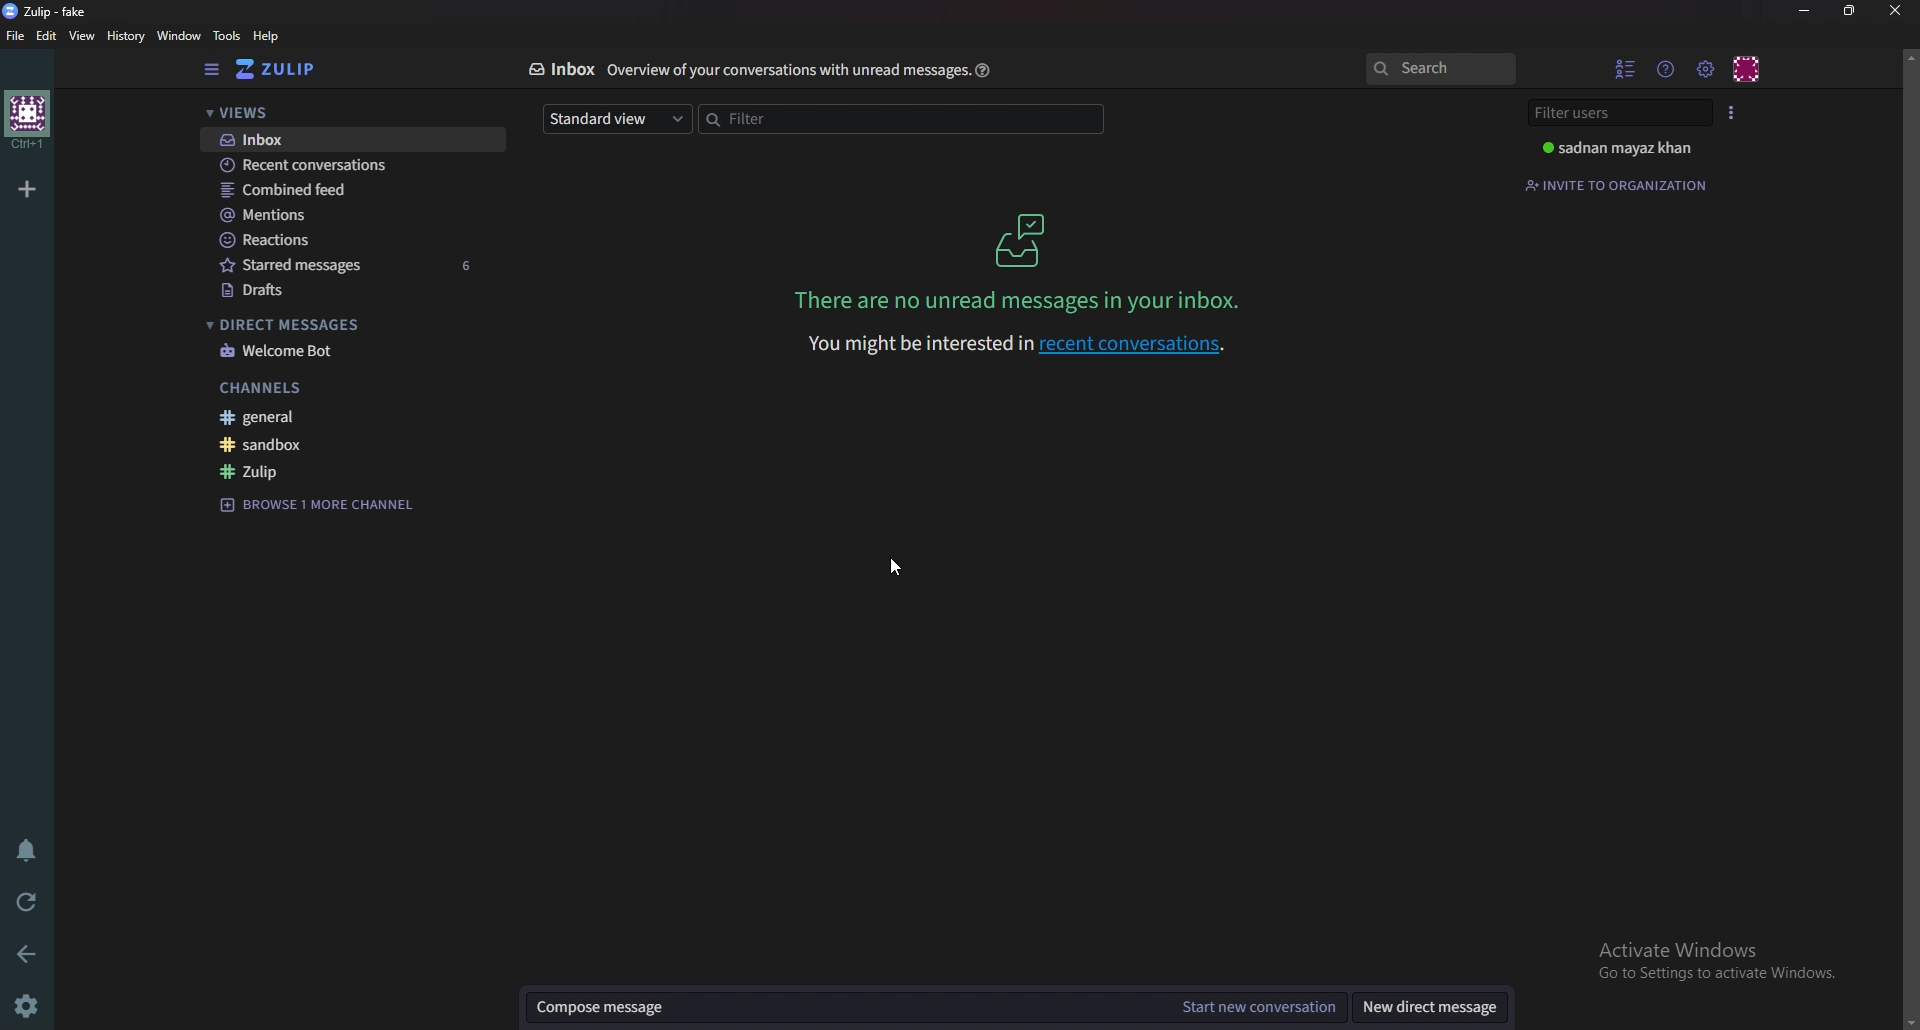 This screenshot has height=1030, width=1920. Describe the element at coordinates (357, 444) in the screenshot. I see `sandbox` at that location.